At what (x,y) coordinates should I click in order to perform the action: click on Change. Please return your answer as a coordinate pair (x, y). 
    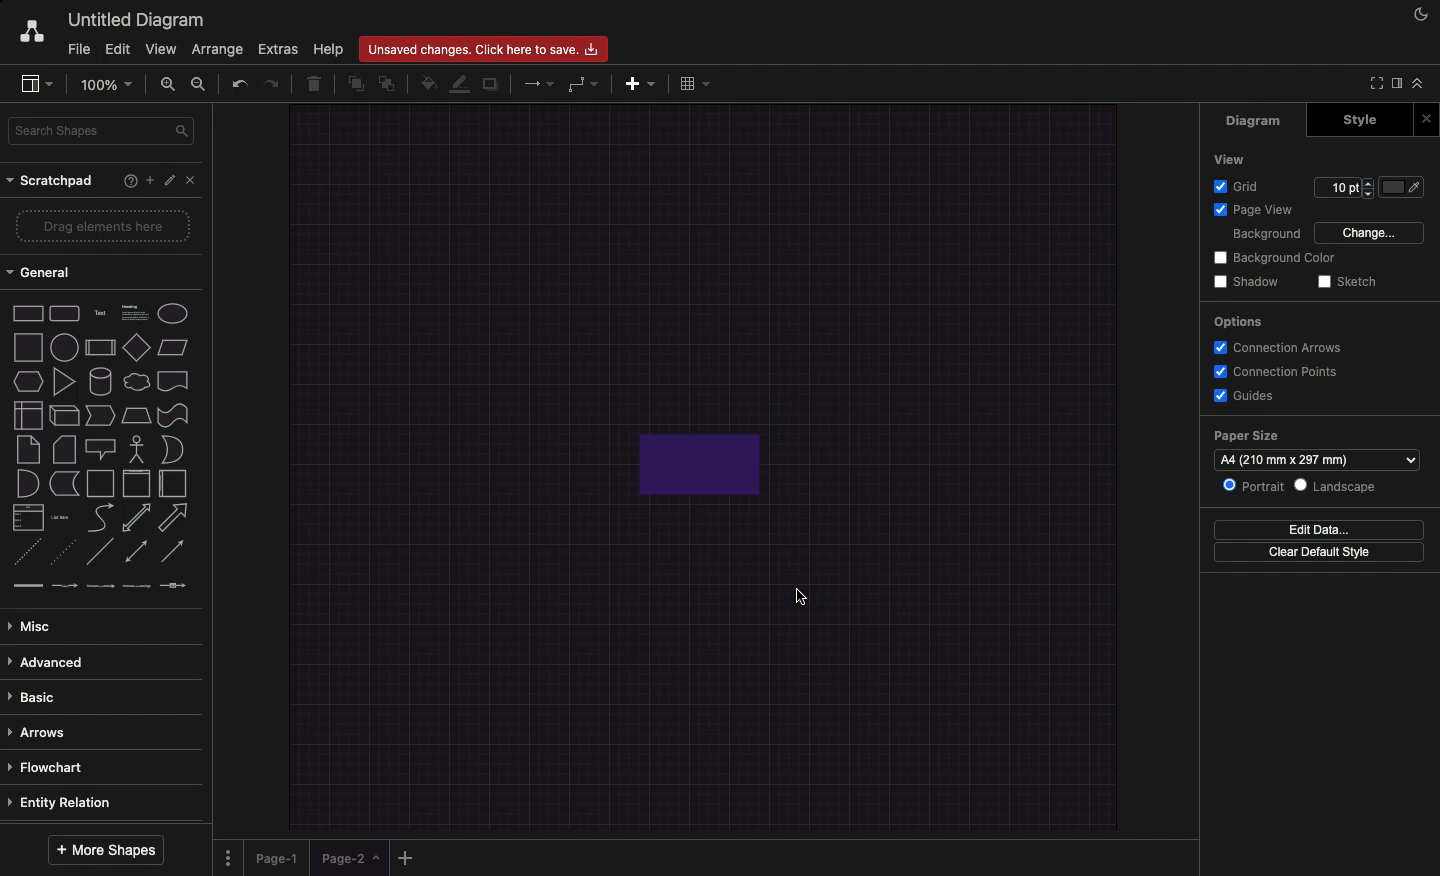
    Looking at the image, I should click on (1372, 234).